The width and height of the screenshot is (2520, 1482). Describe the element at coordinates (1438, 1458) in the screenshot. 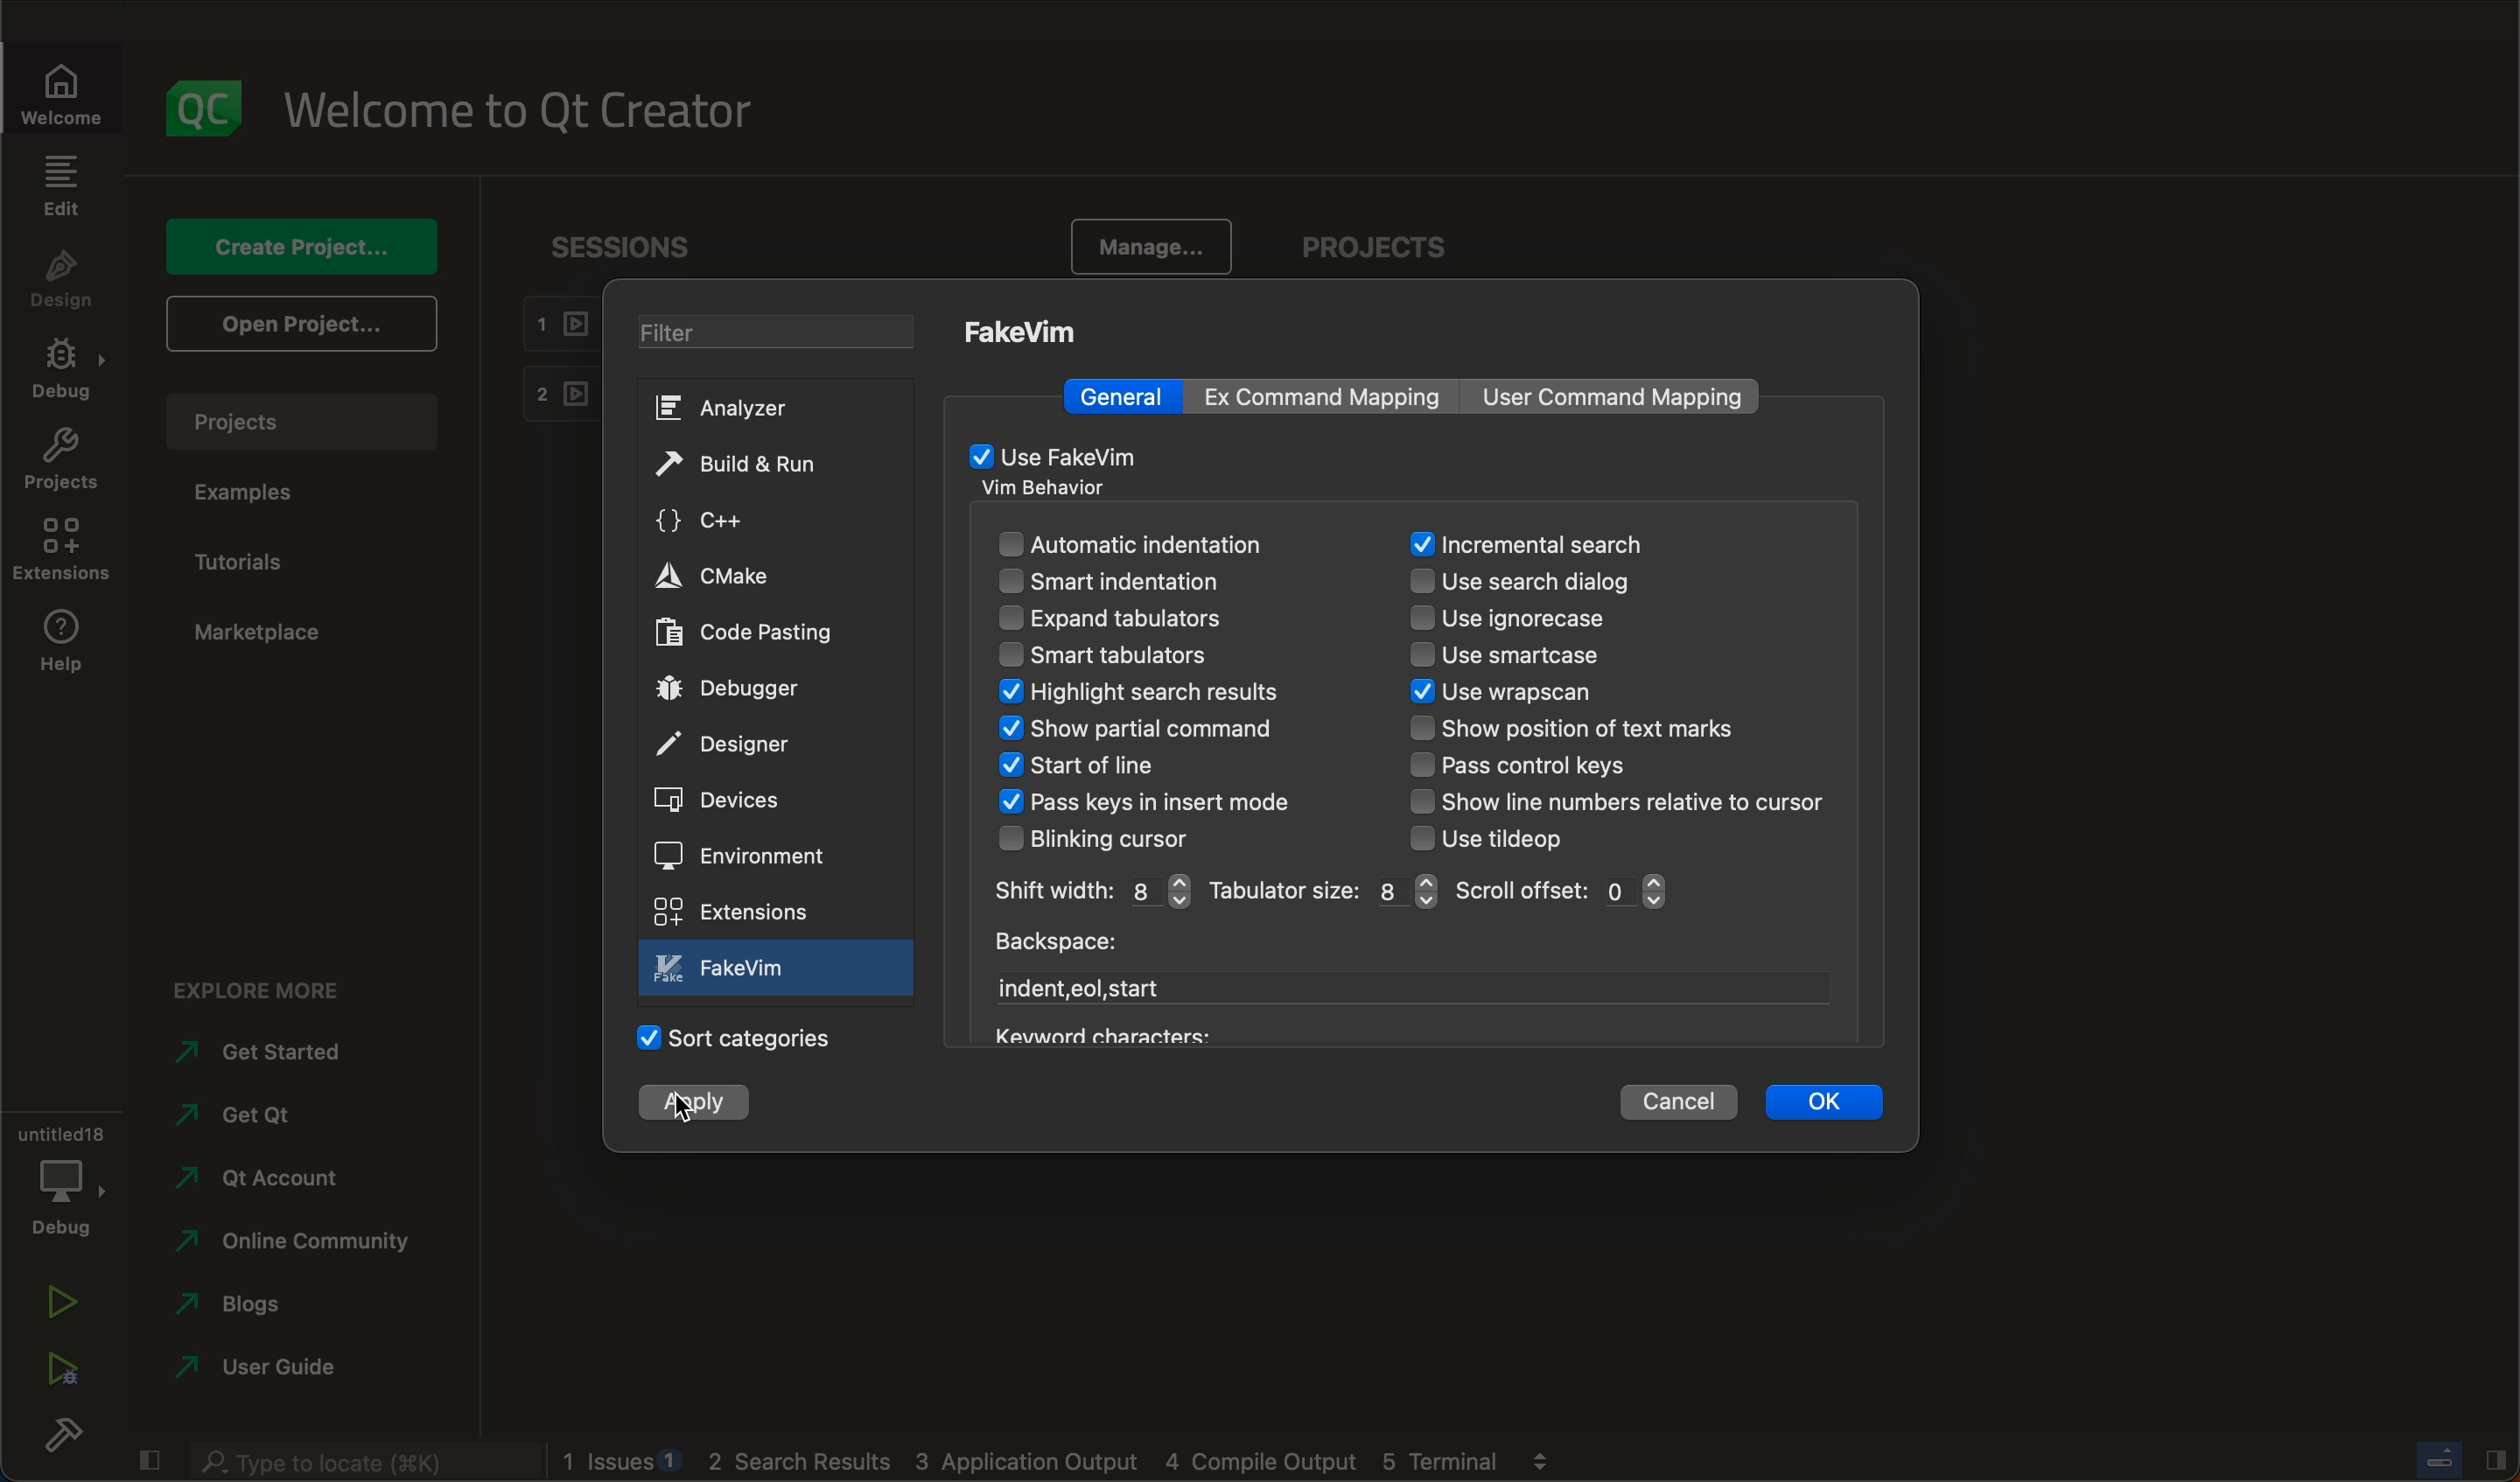

I see `` at that location.